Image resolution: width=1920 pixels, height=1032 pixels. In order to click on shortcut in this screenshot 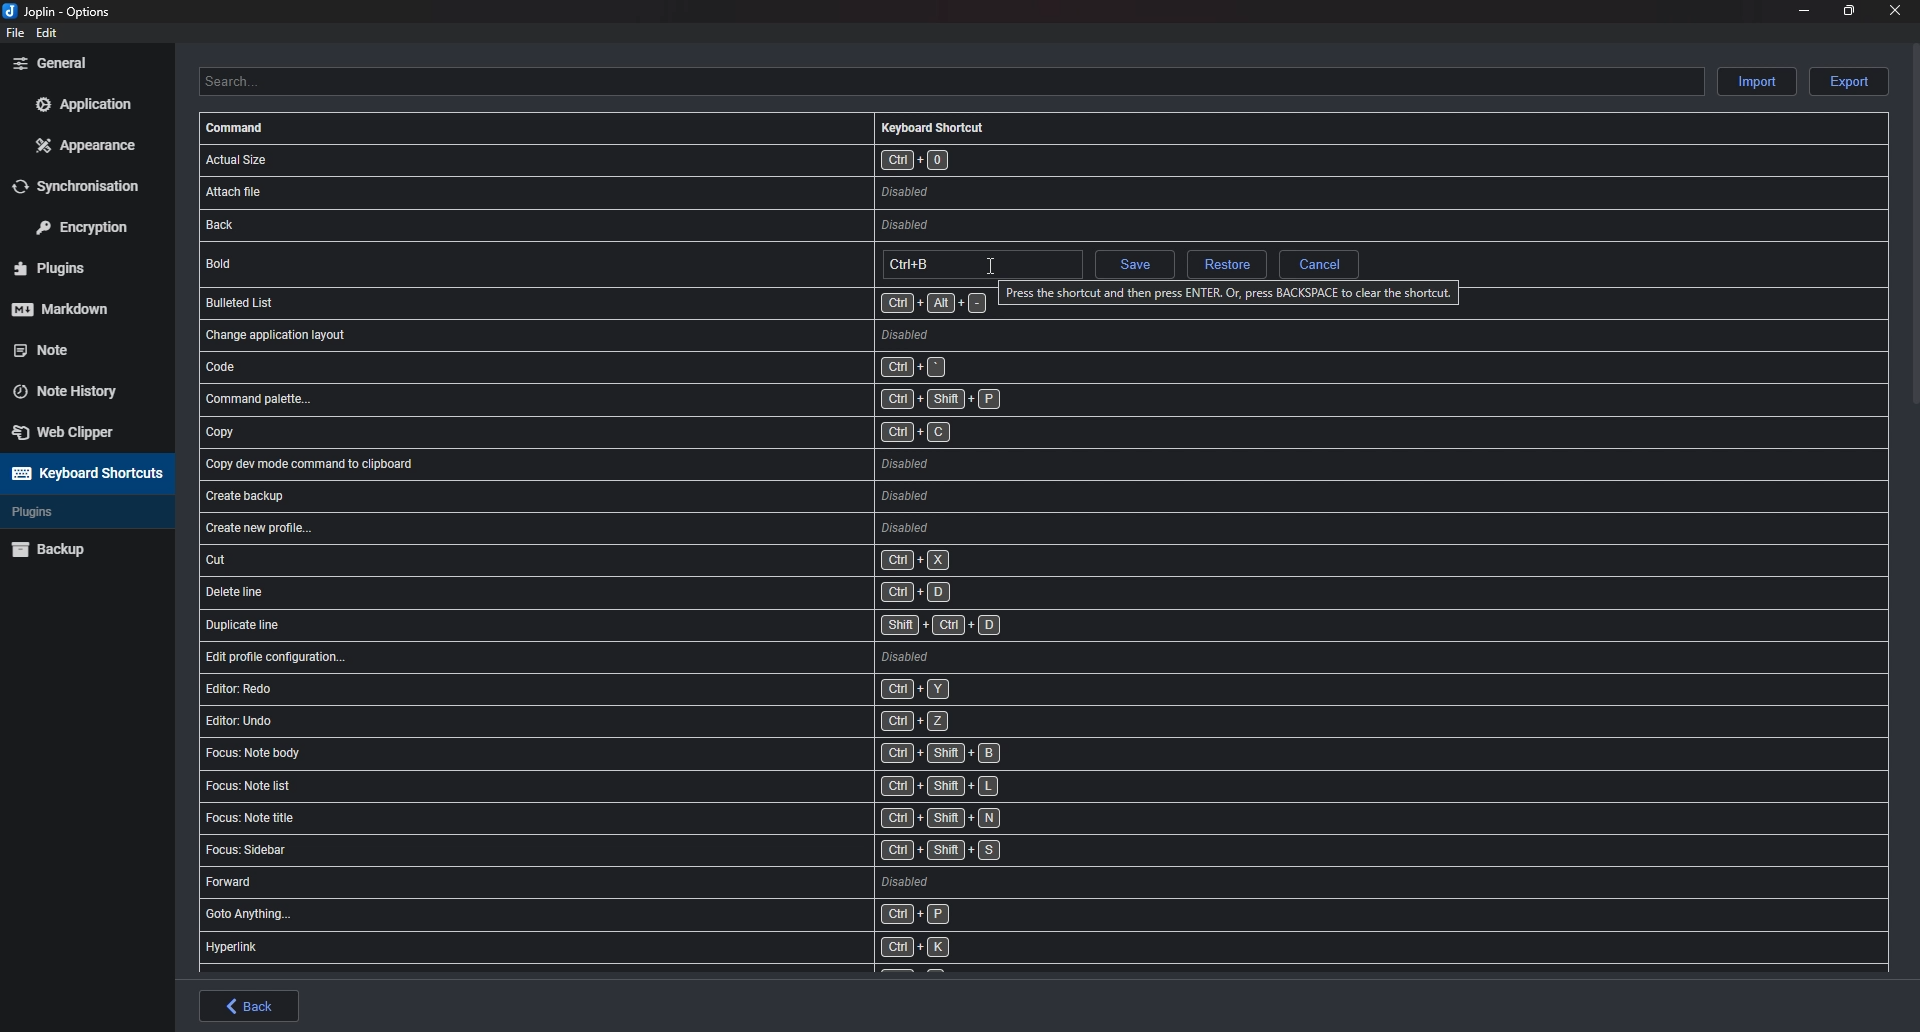, I will do `click(662, 916)`.